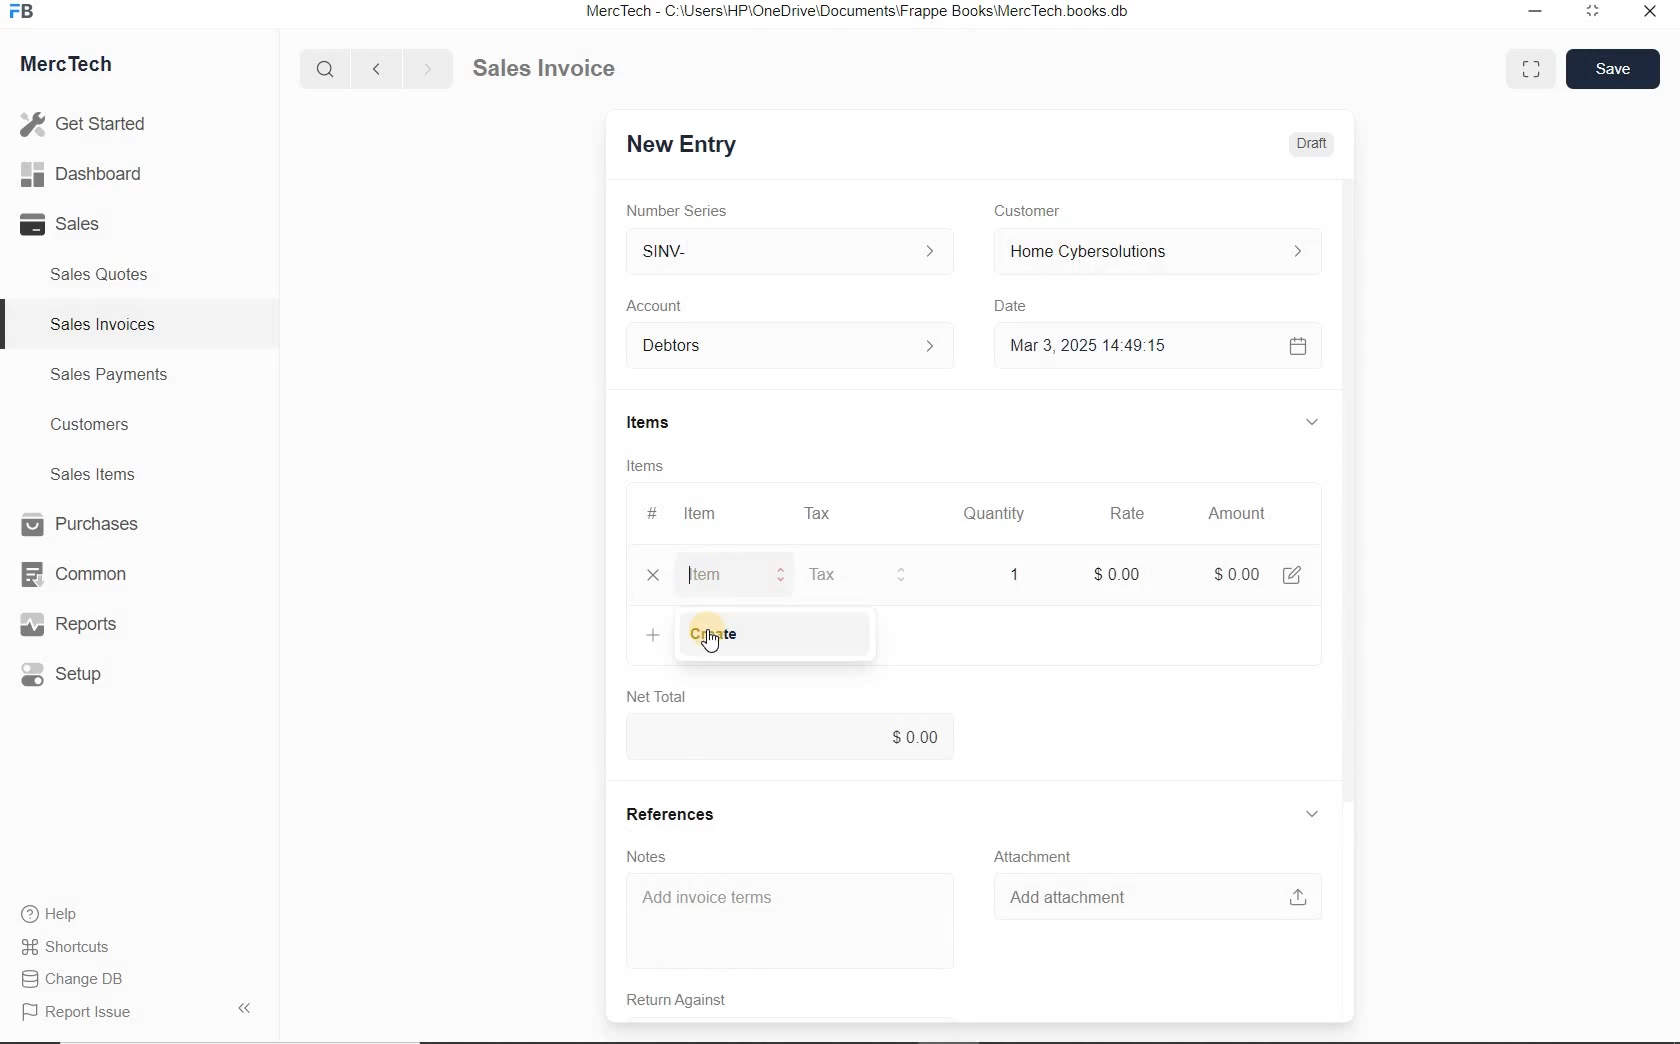 This screenshot has width=1680, height=1044. What do you see at coordinates (1313, 144) in the screenshot?
I see `Draft` at bounding box center [1313, 144].